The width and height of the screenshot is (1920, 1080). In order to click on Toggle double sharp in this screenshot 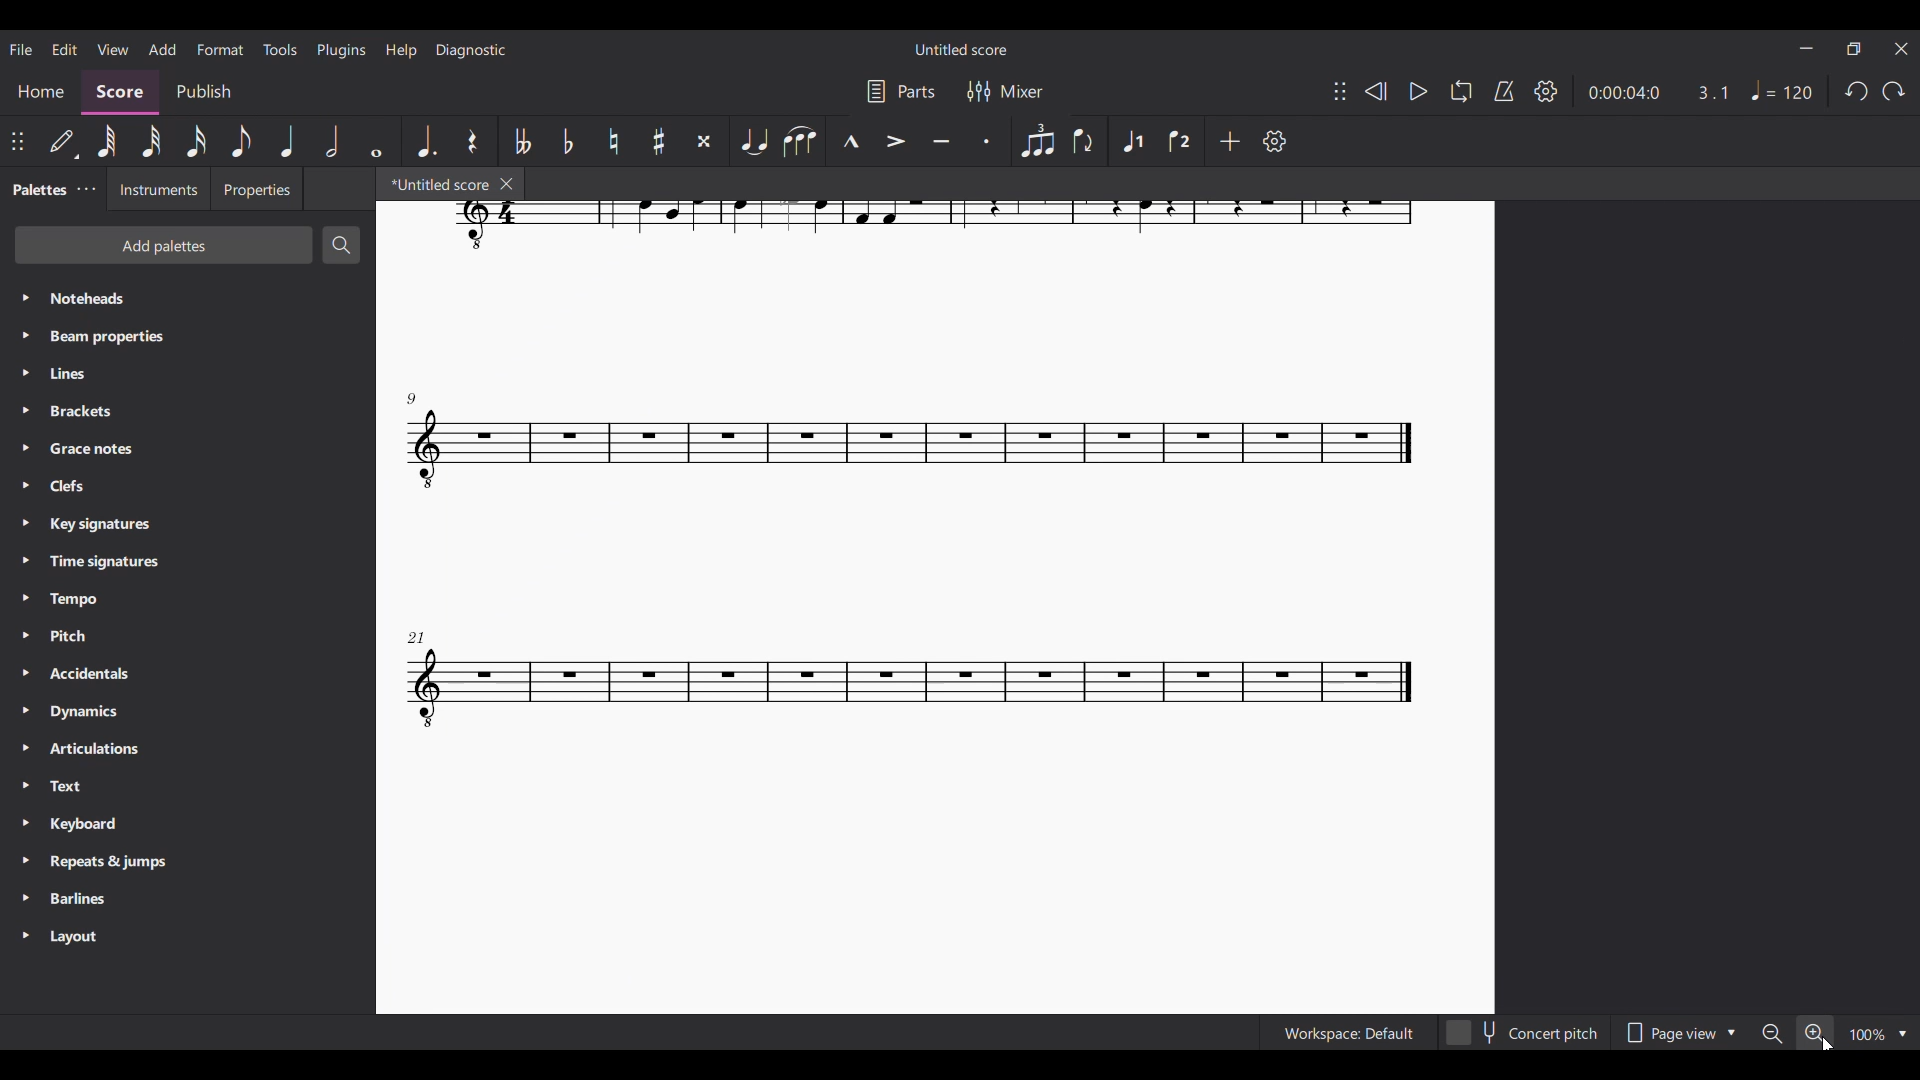, I will do `click(705, 141)`.